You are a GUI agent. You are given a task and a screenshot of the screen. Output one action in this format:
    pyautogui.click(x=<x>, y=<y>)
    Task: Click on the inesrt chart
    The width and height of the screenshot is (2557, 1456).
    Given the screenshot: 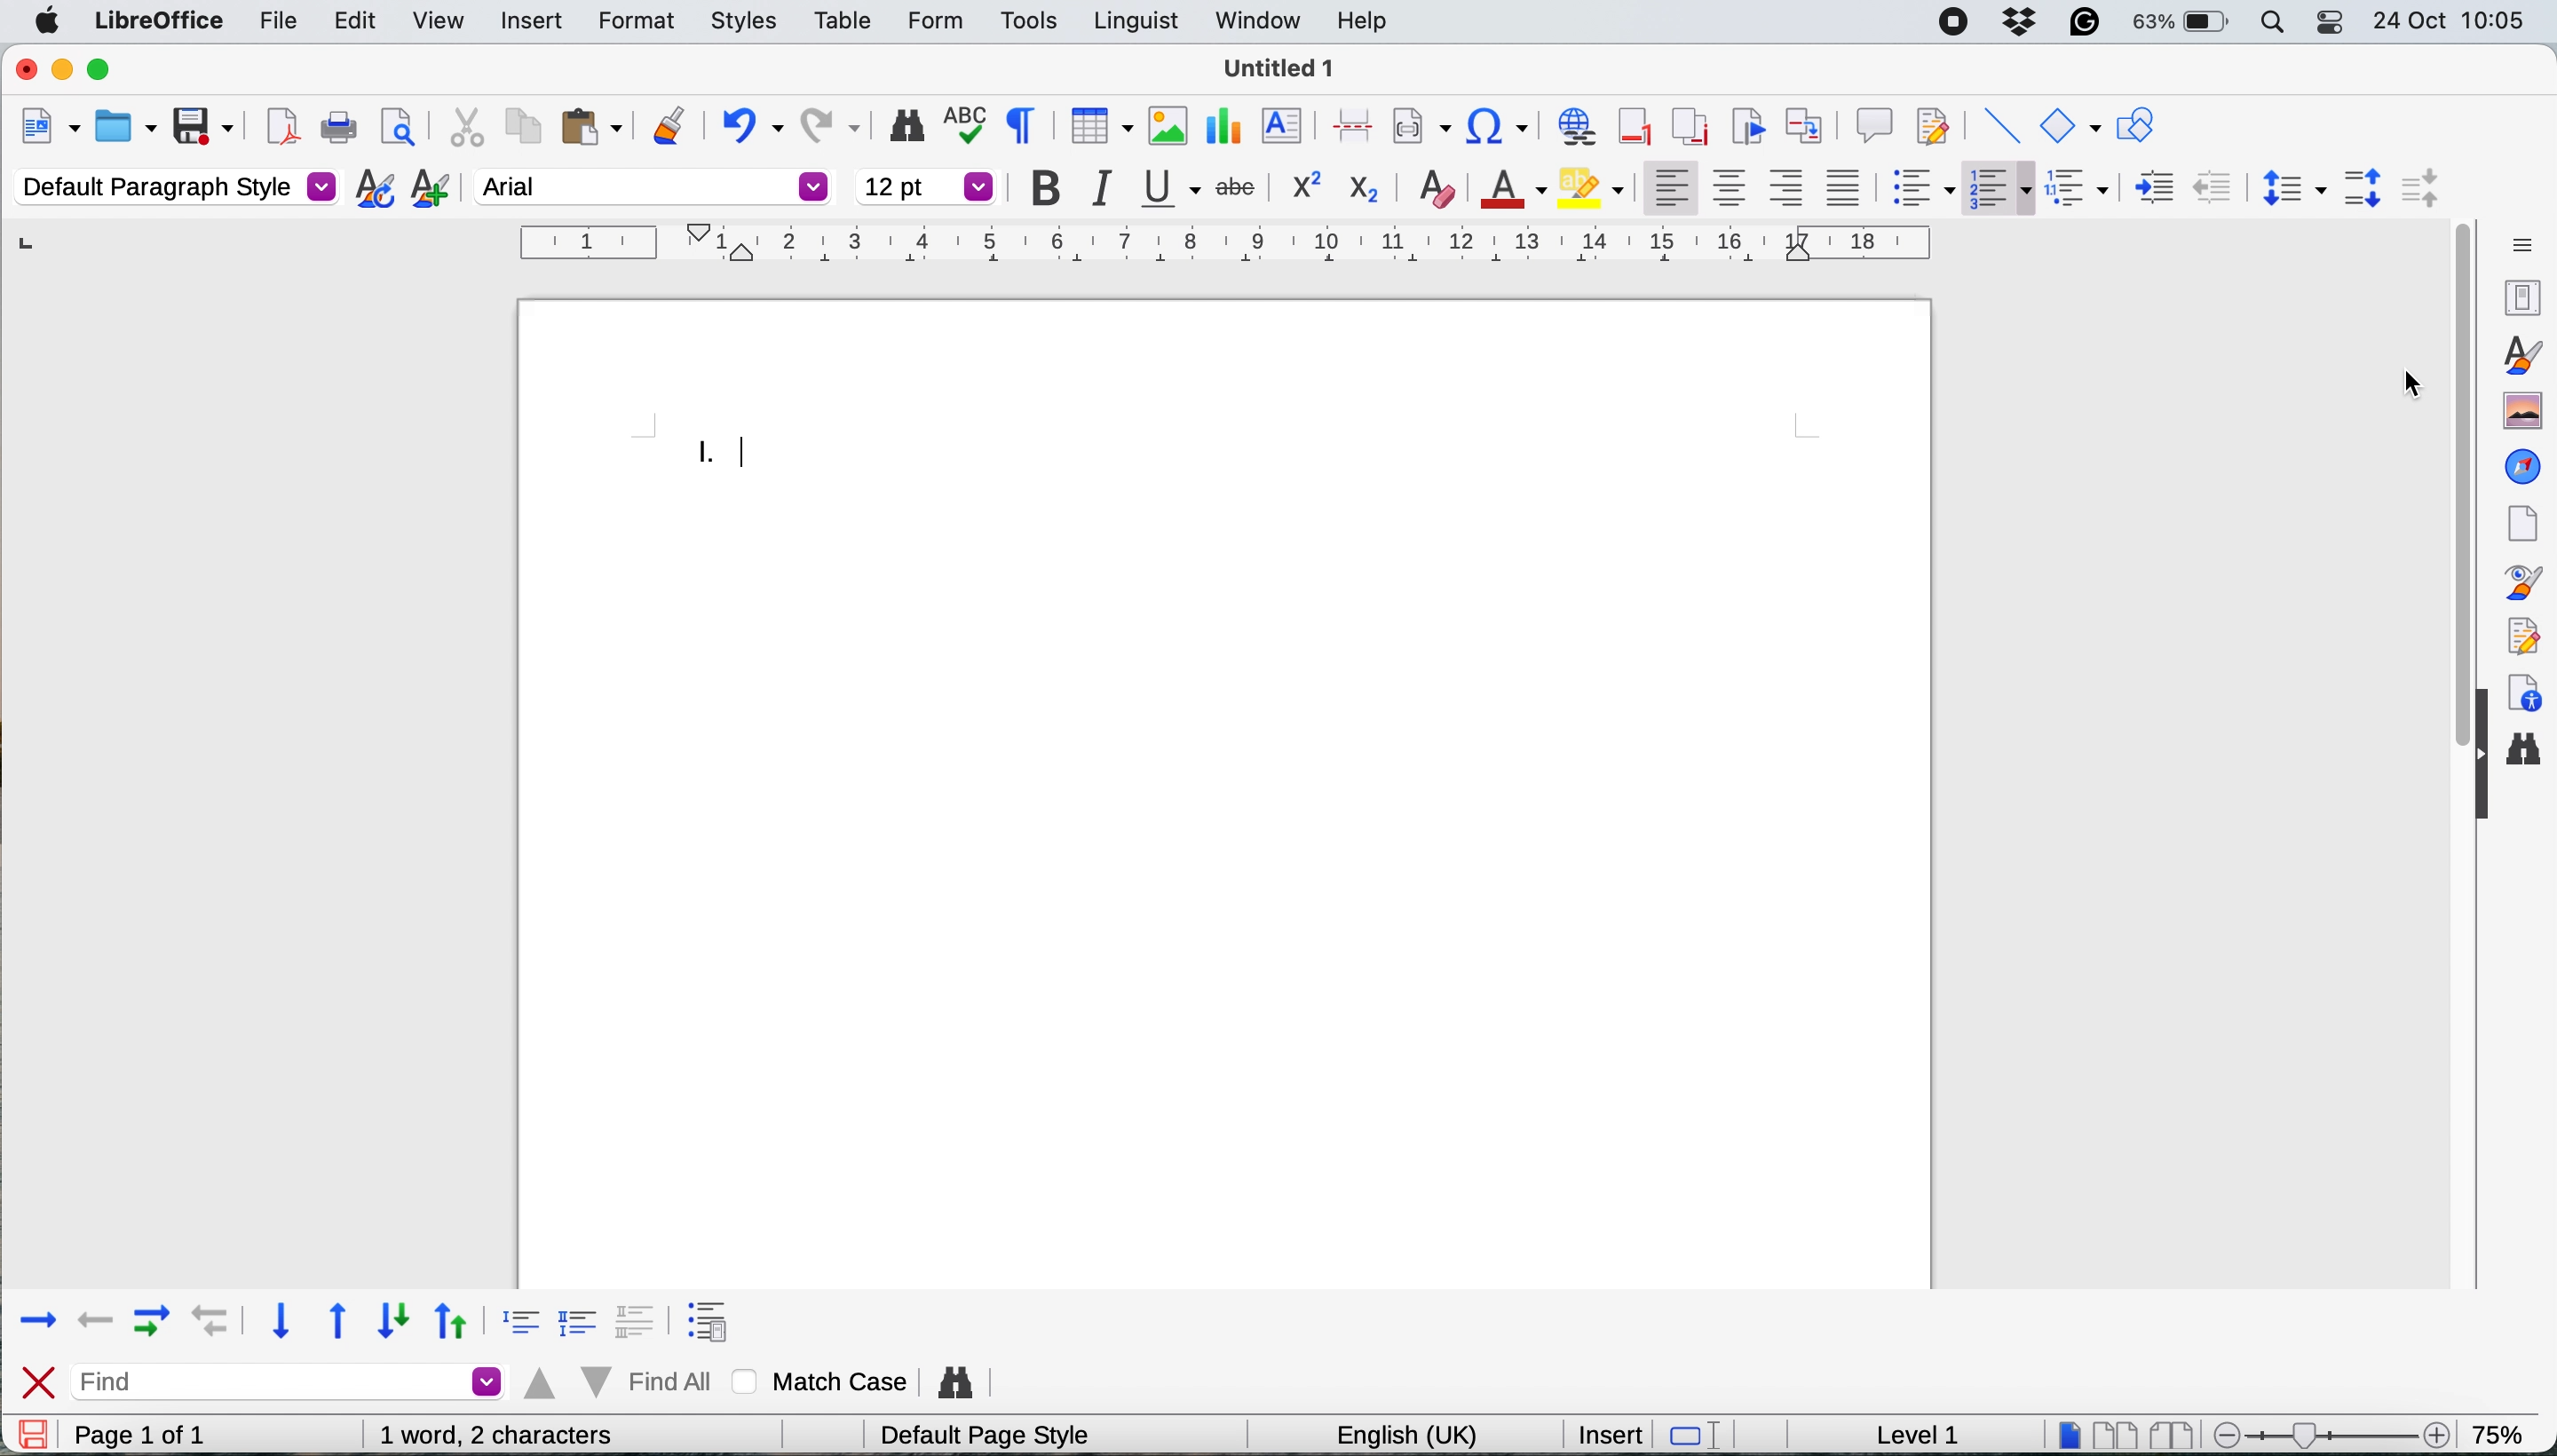 What is the action you would take?
    pyautogui.click(x=1225, y=127)
    